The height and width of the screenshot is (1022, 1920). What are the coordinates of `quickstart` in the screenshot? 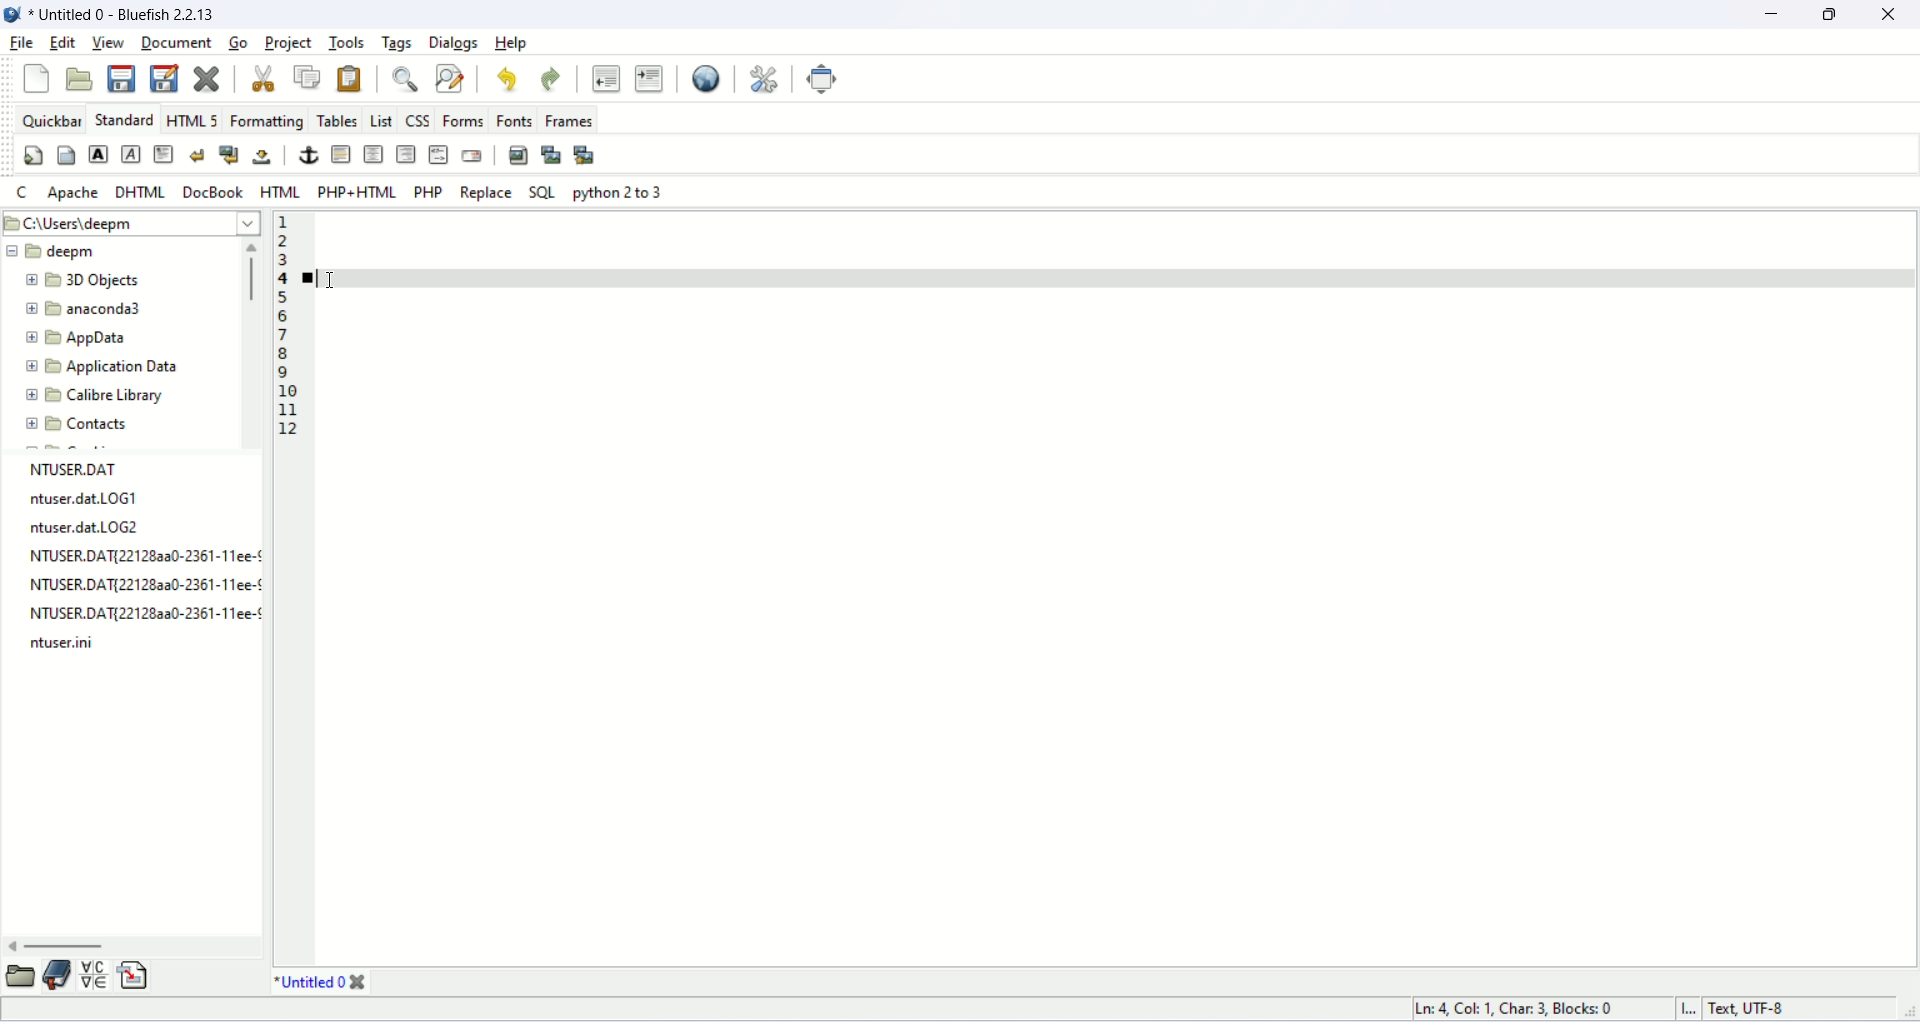 It's located at (35, 156).